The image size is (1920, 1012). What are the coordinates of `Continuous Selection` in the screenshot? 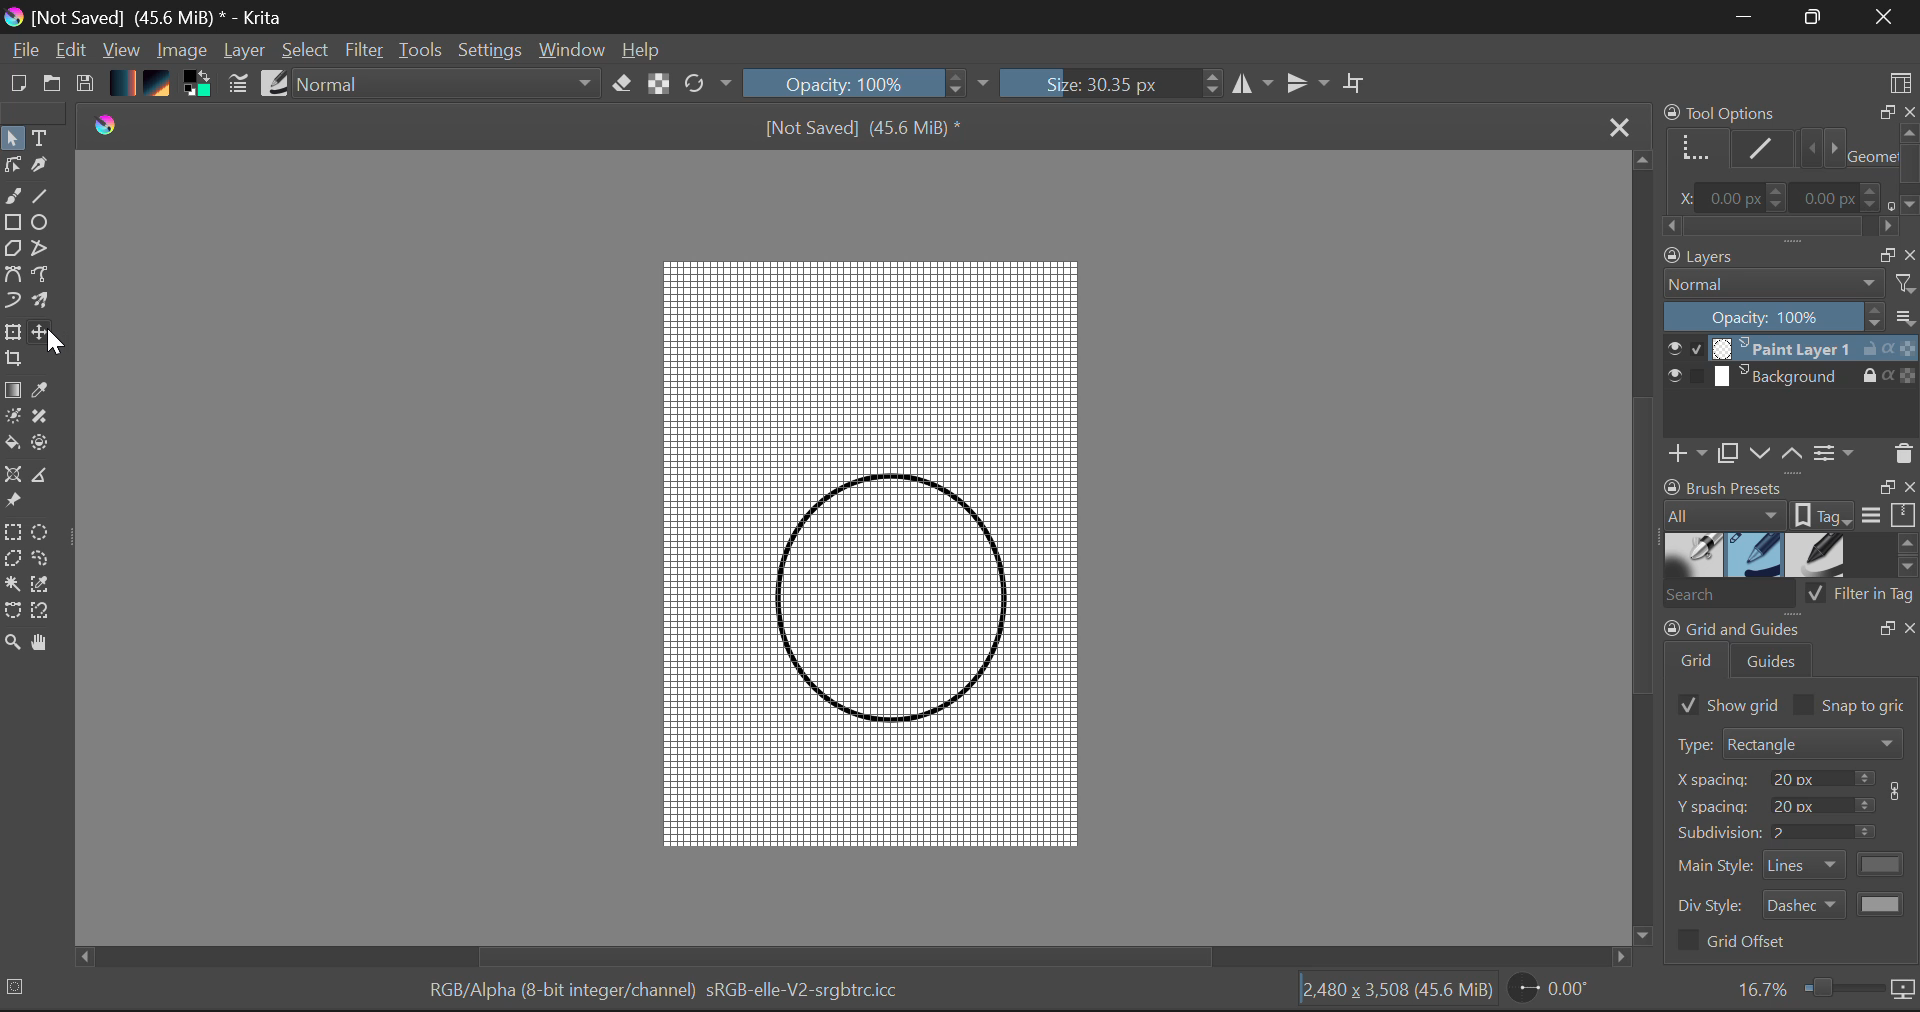 It's located at (12, 586).